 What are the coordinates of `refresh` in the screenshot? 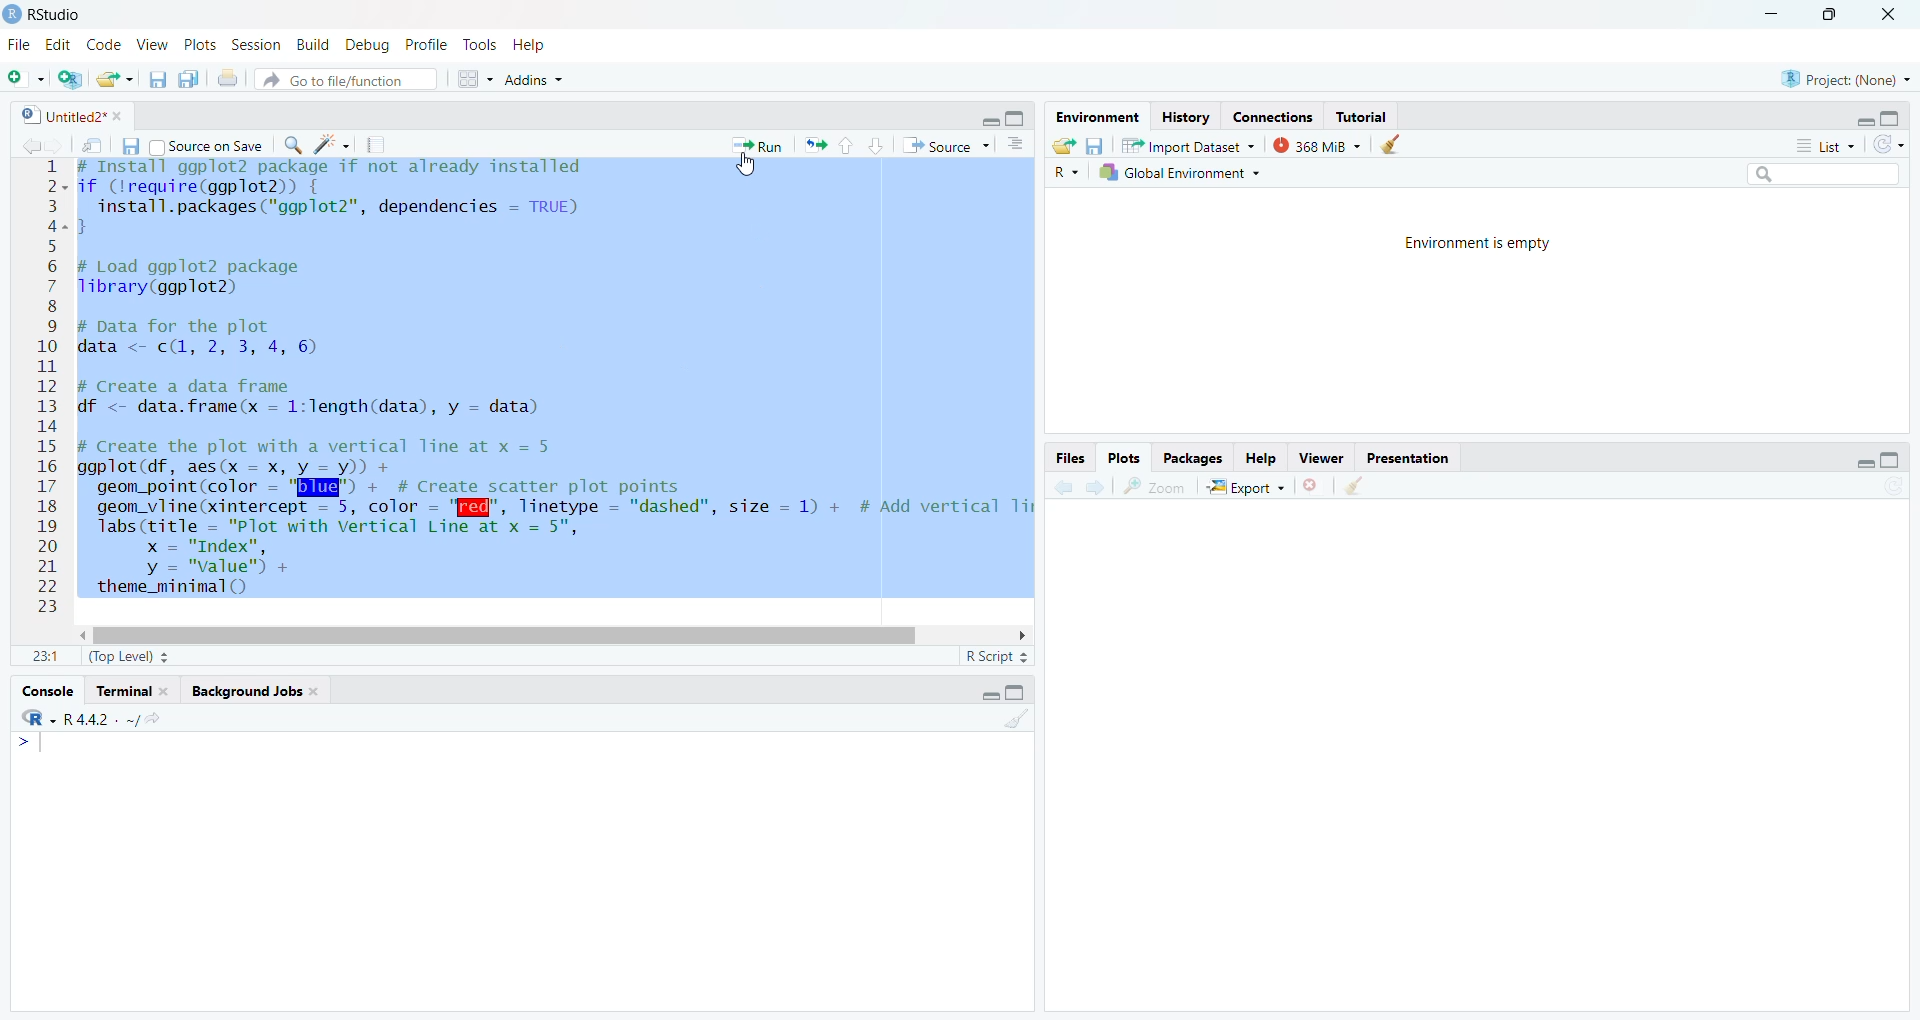 It's located at (1893, 148).